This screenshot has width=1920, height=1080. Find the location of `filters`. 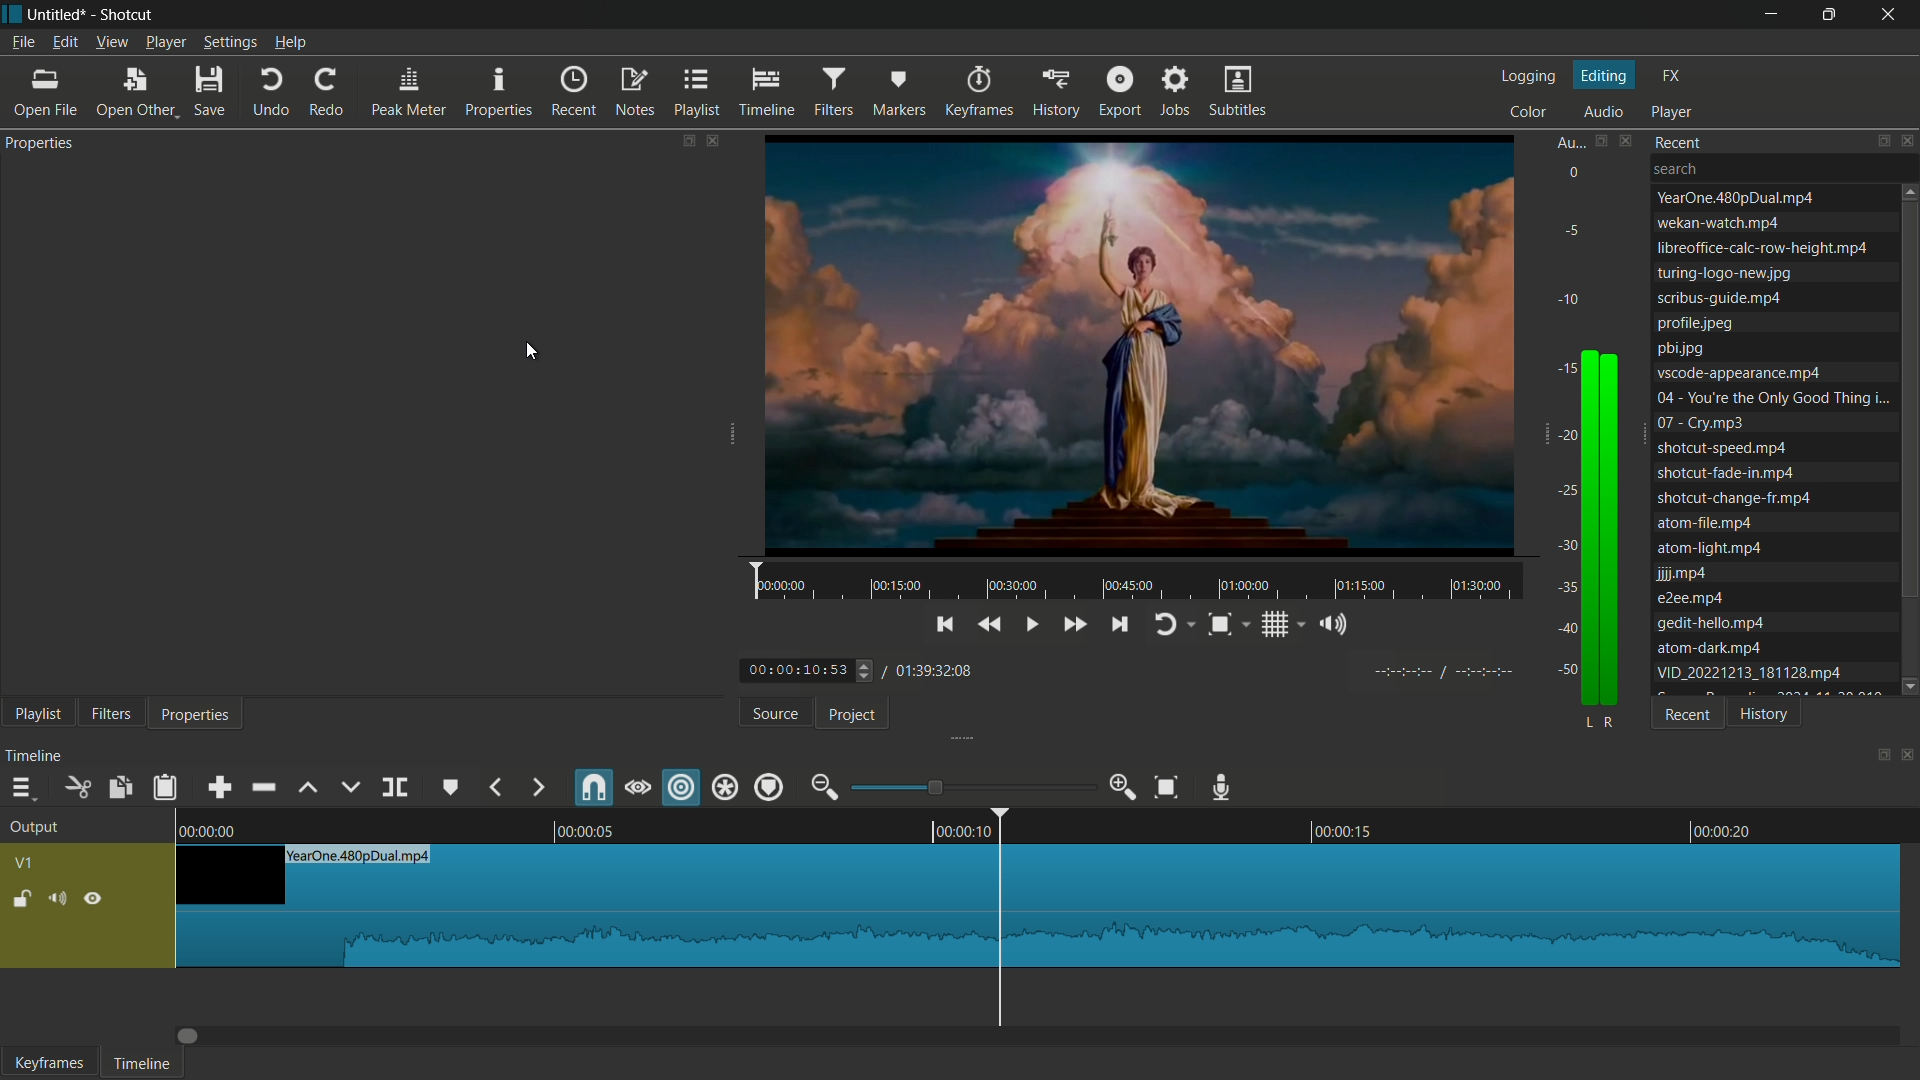

filters is located at coordinates (110, 714).